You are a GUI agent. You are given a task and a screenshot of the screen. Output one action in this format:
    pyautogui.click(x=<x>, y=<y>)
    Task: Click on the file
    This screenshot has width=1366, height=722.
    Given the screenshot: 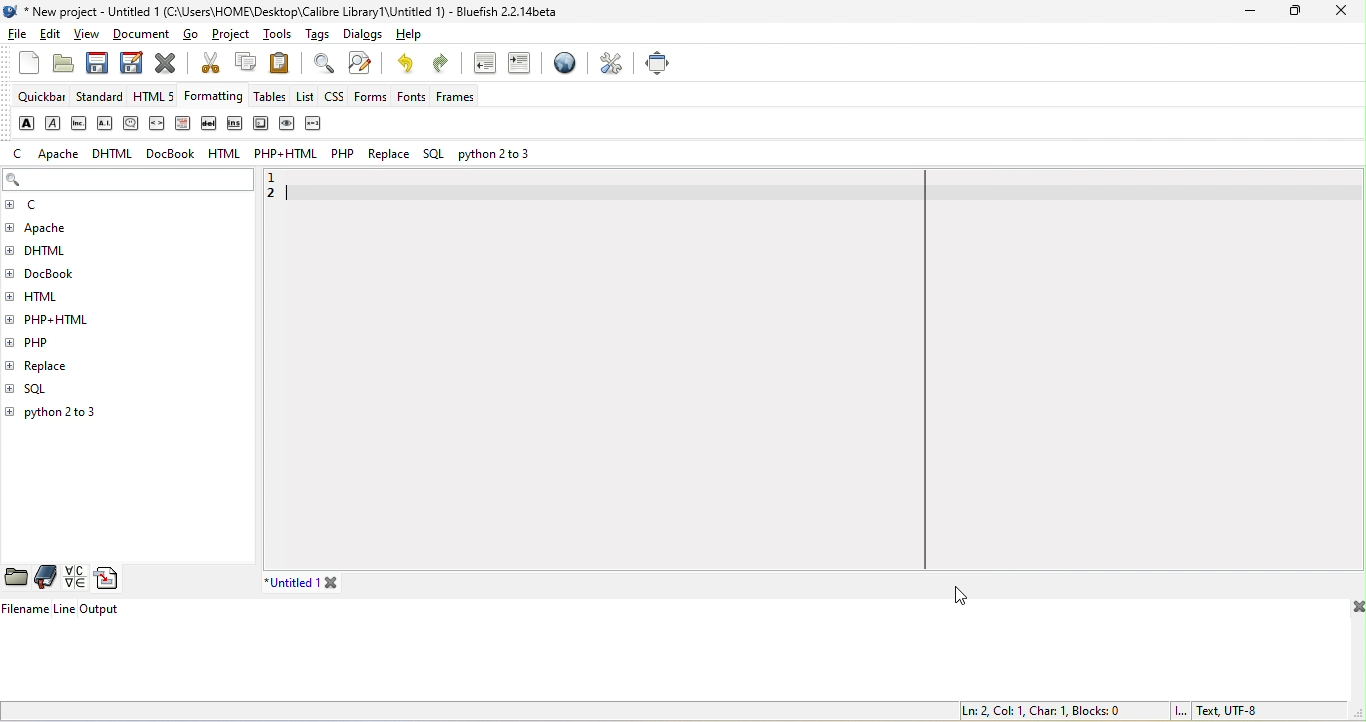 What is the action you would take?
    pyautogui.click(x=18, y=35)
    